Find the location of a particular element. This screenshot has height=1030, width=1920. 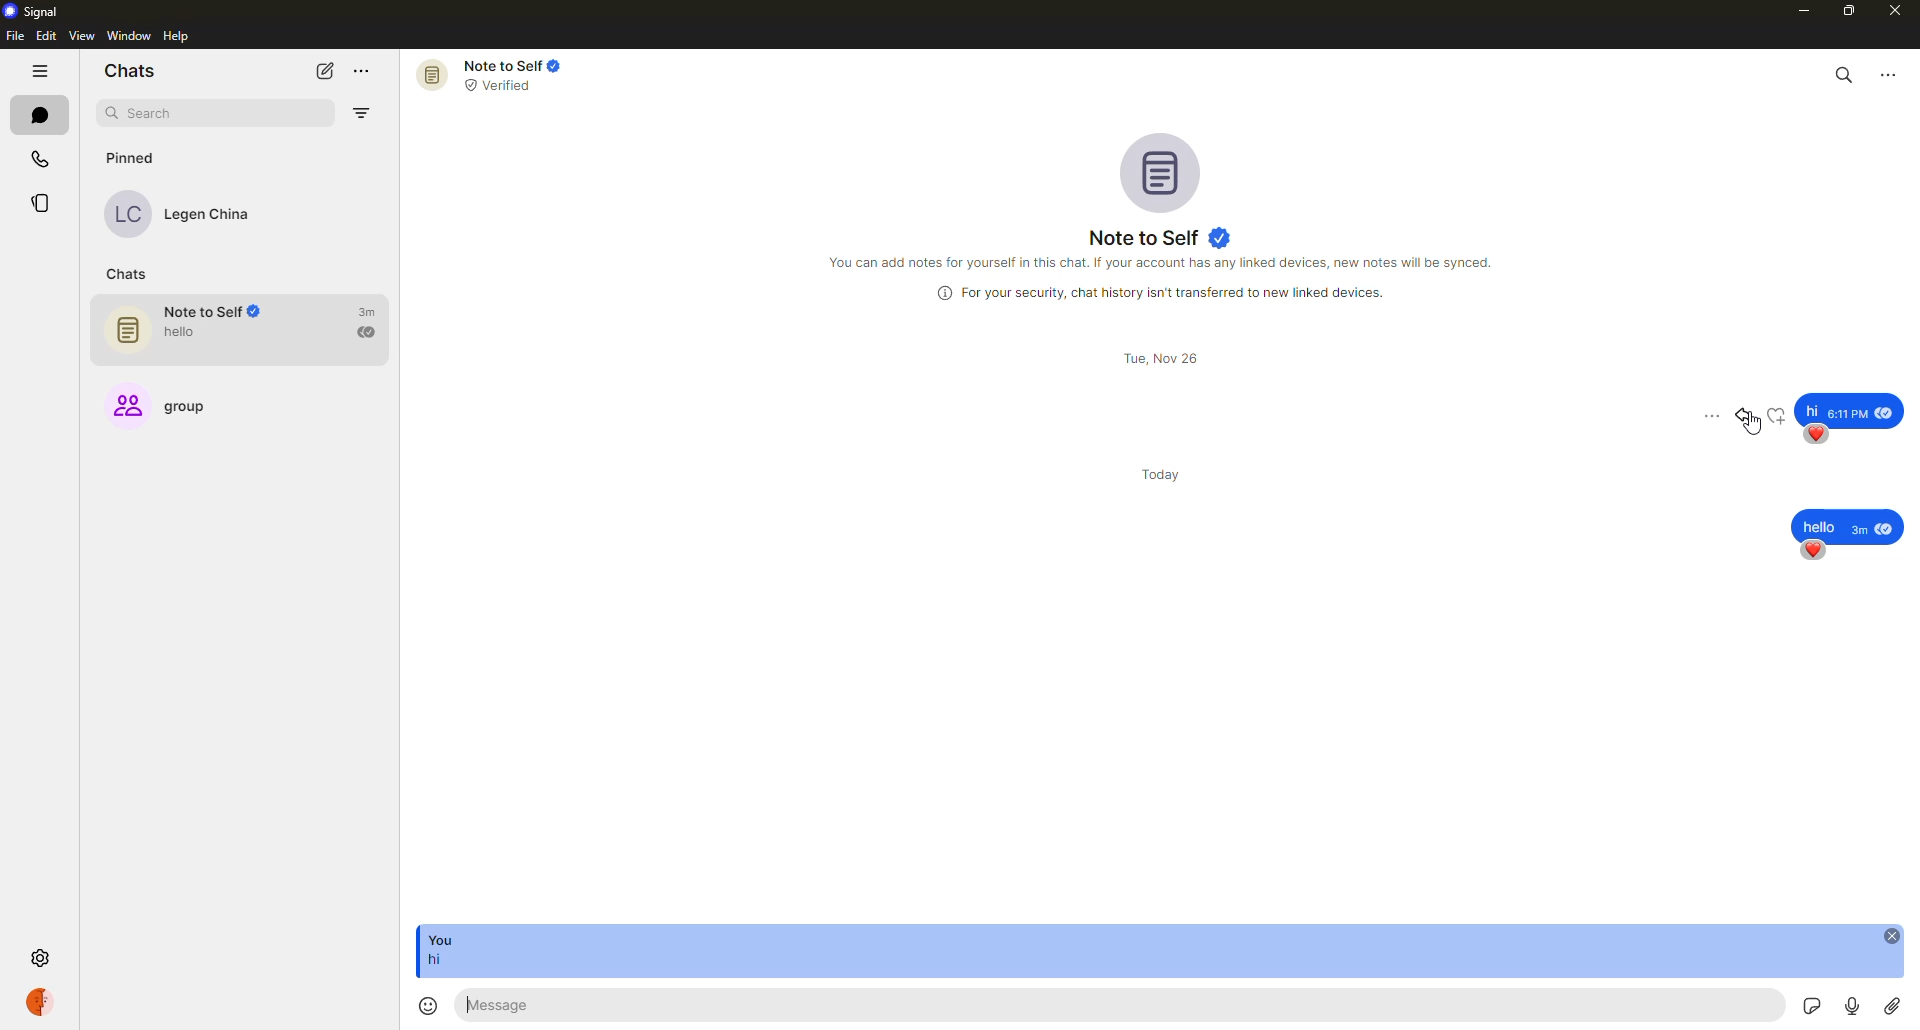

settings is located at coordinates (42, 955).